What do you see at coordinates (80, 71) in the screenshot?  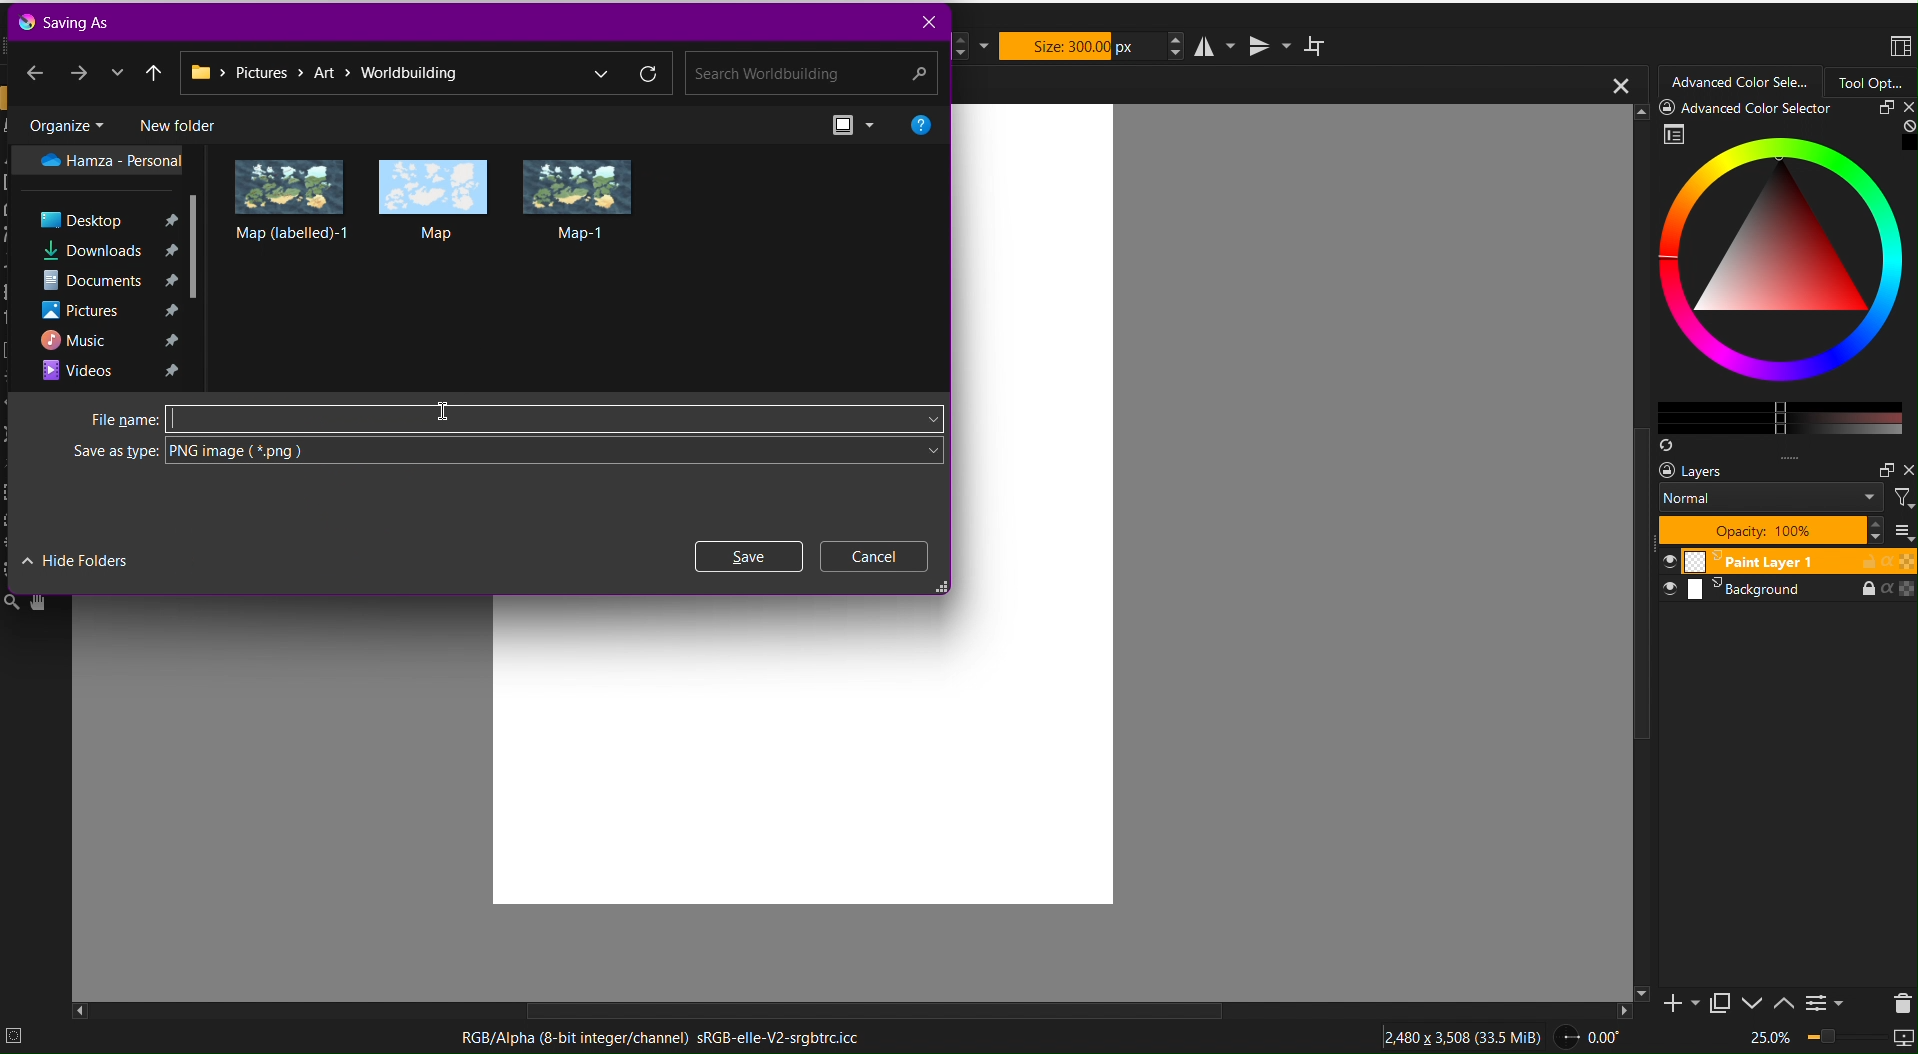 I see `Next` at bounding box center [80, 71].